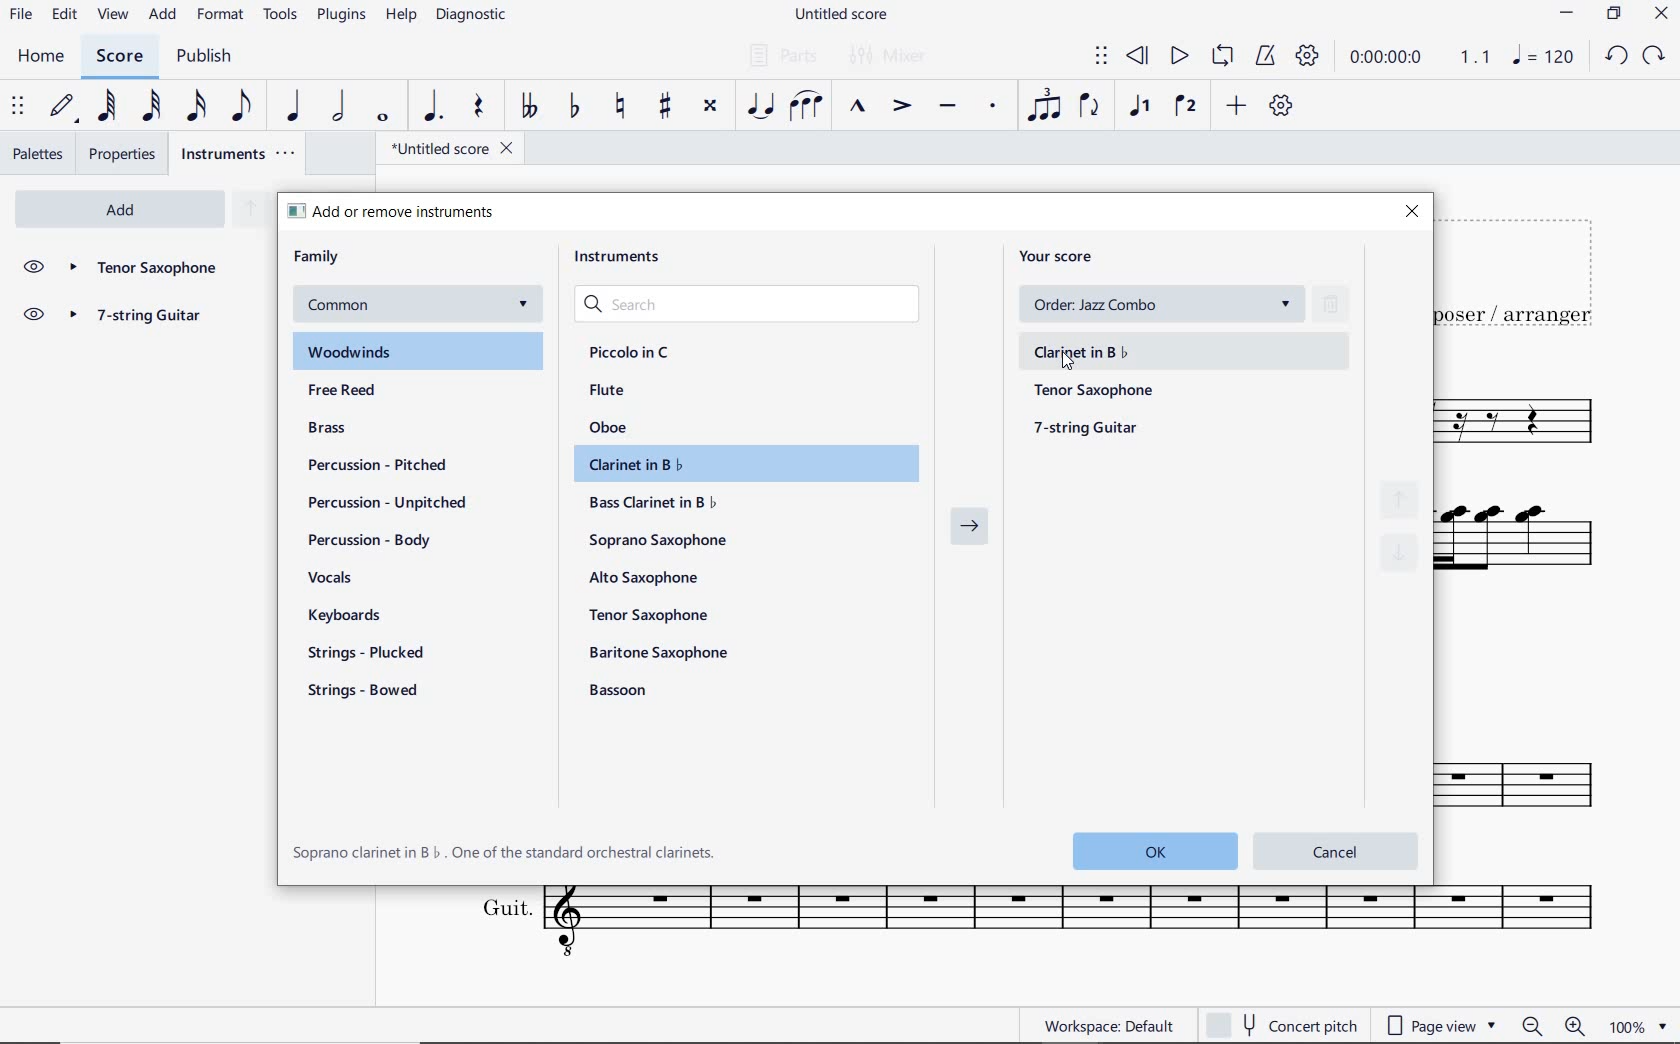  What do you see at coordinates (1044, 105) in the screenshot?
I see `TUPLET` at bounding box center [1044, 105].